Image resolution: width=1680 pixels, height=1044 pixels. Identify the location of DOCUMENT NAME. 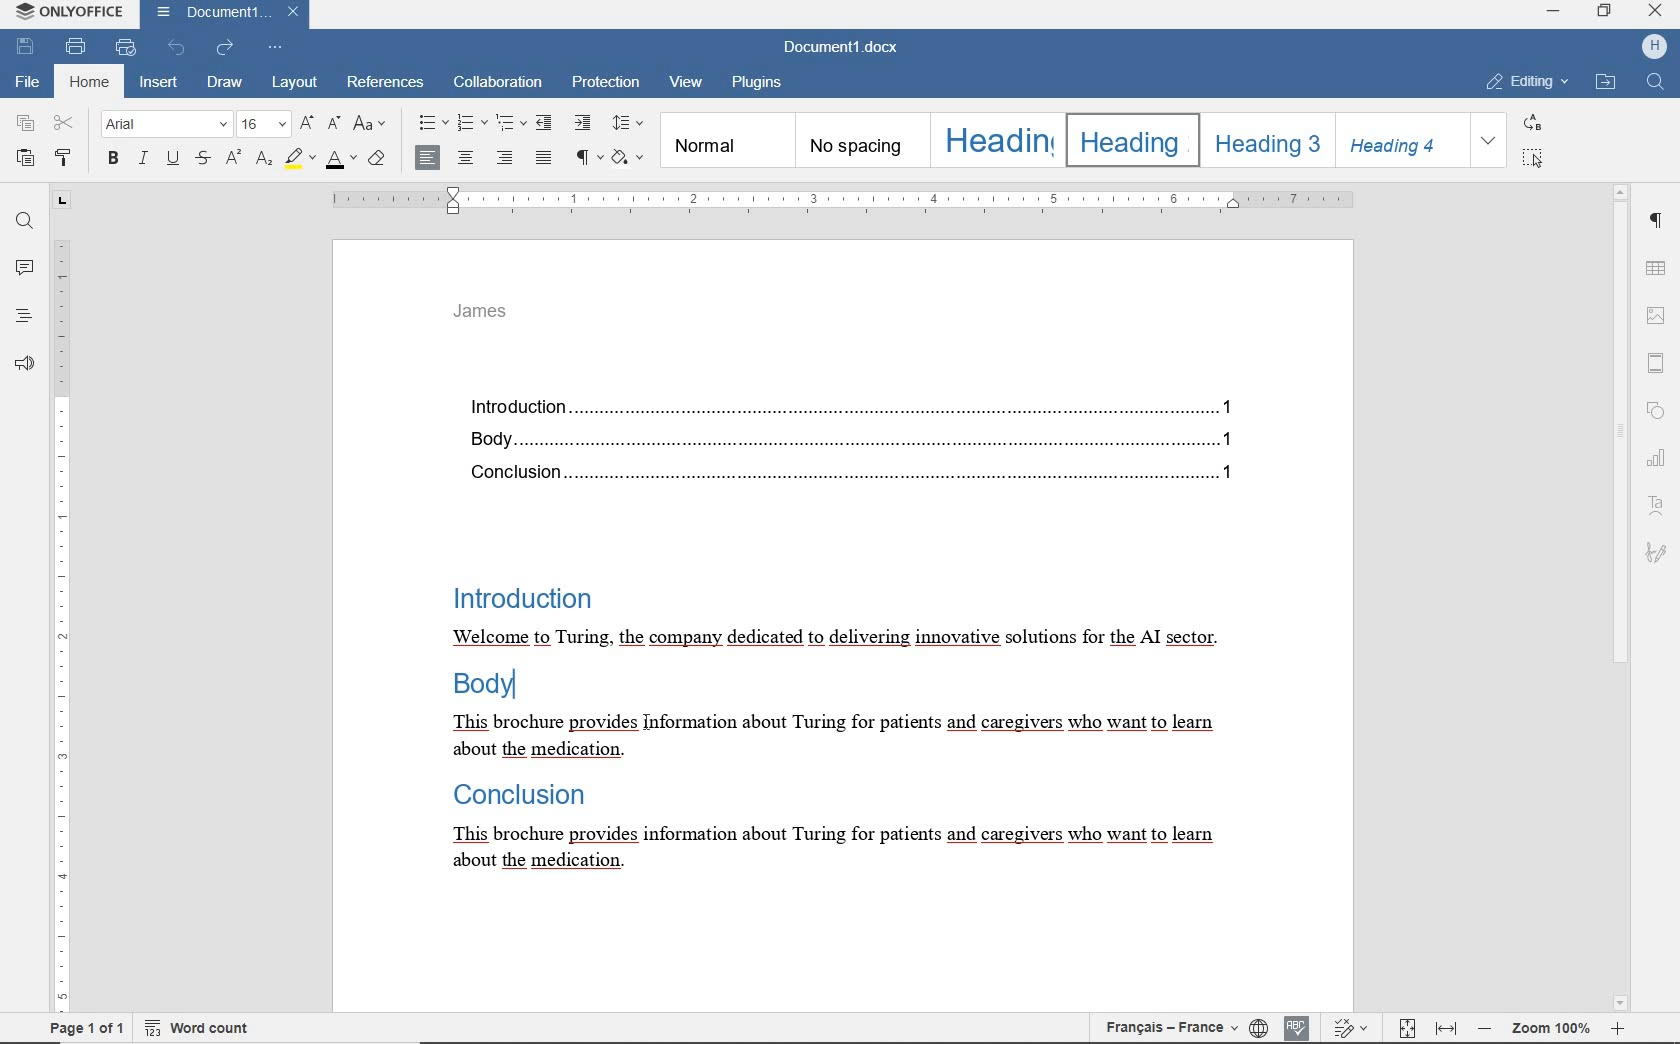
(225, 14).